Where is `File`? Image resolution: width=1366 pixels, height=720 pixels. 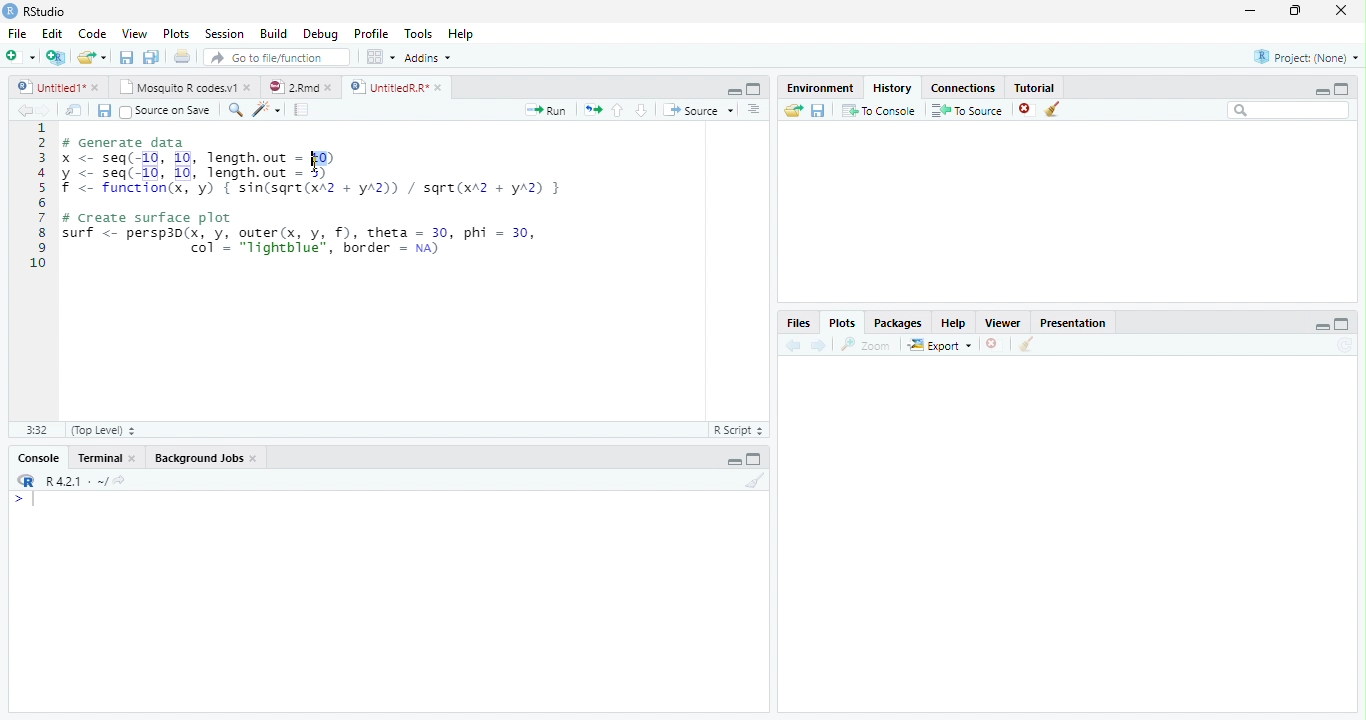
File is located at coordinates (17, 33).